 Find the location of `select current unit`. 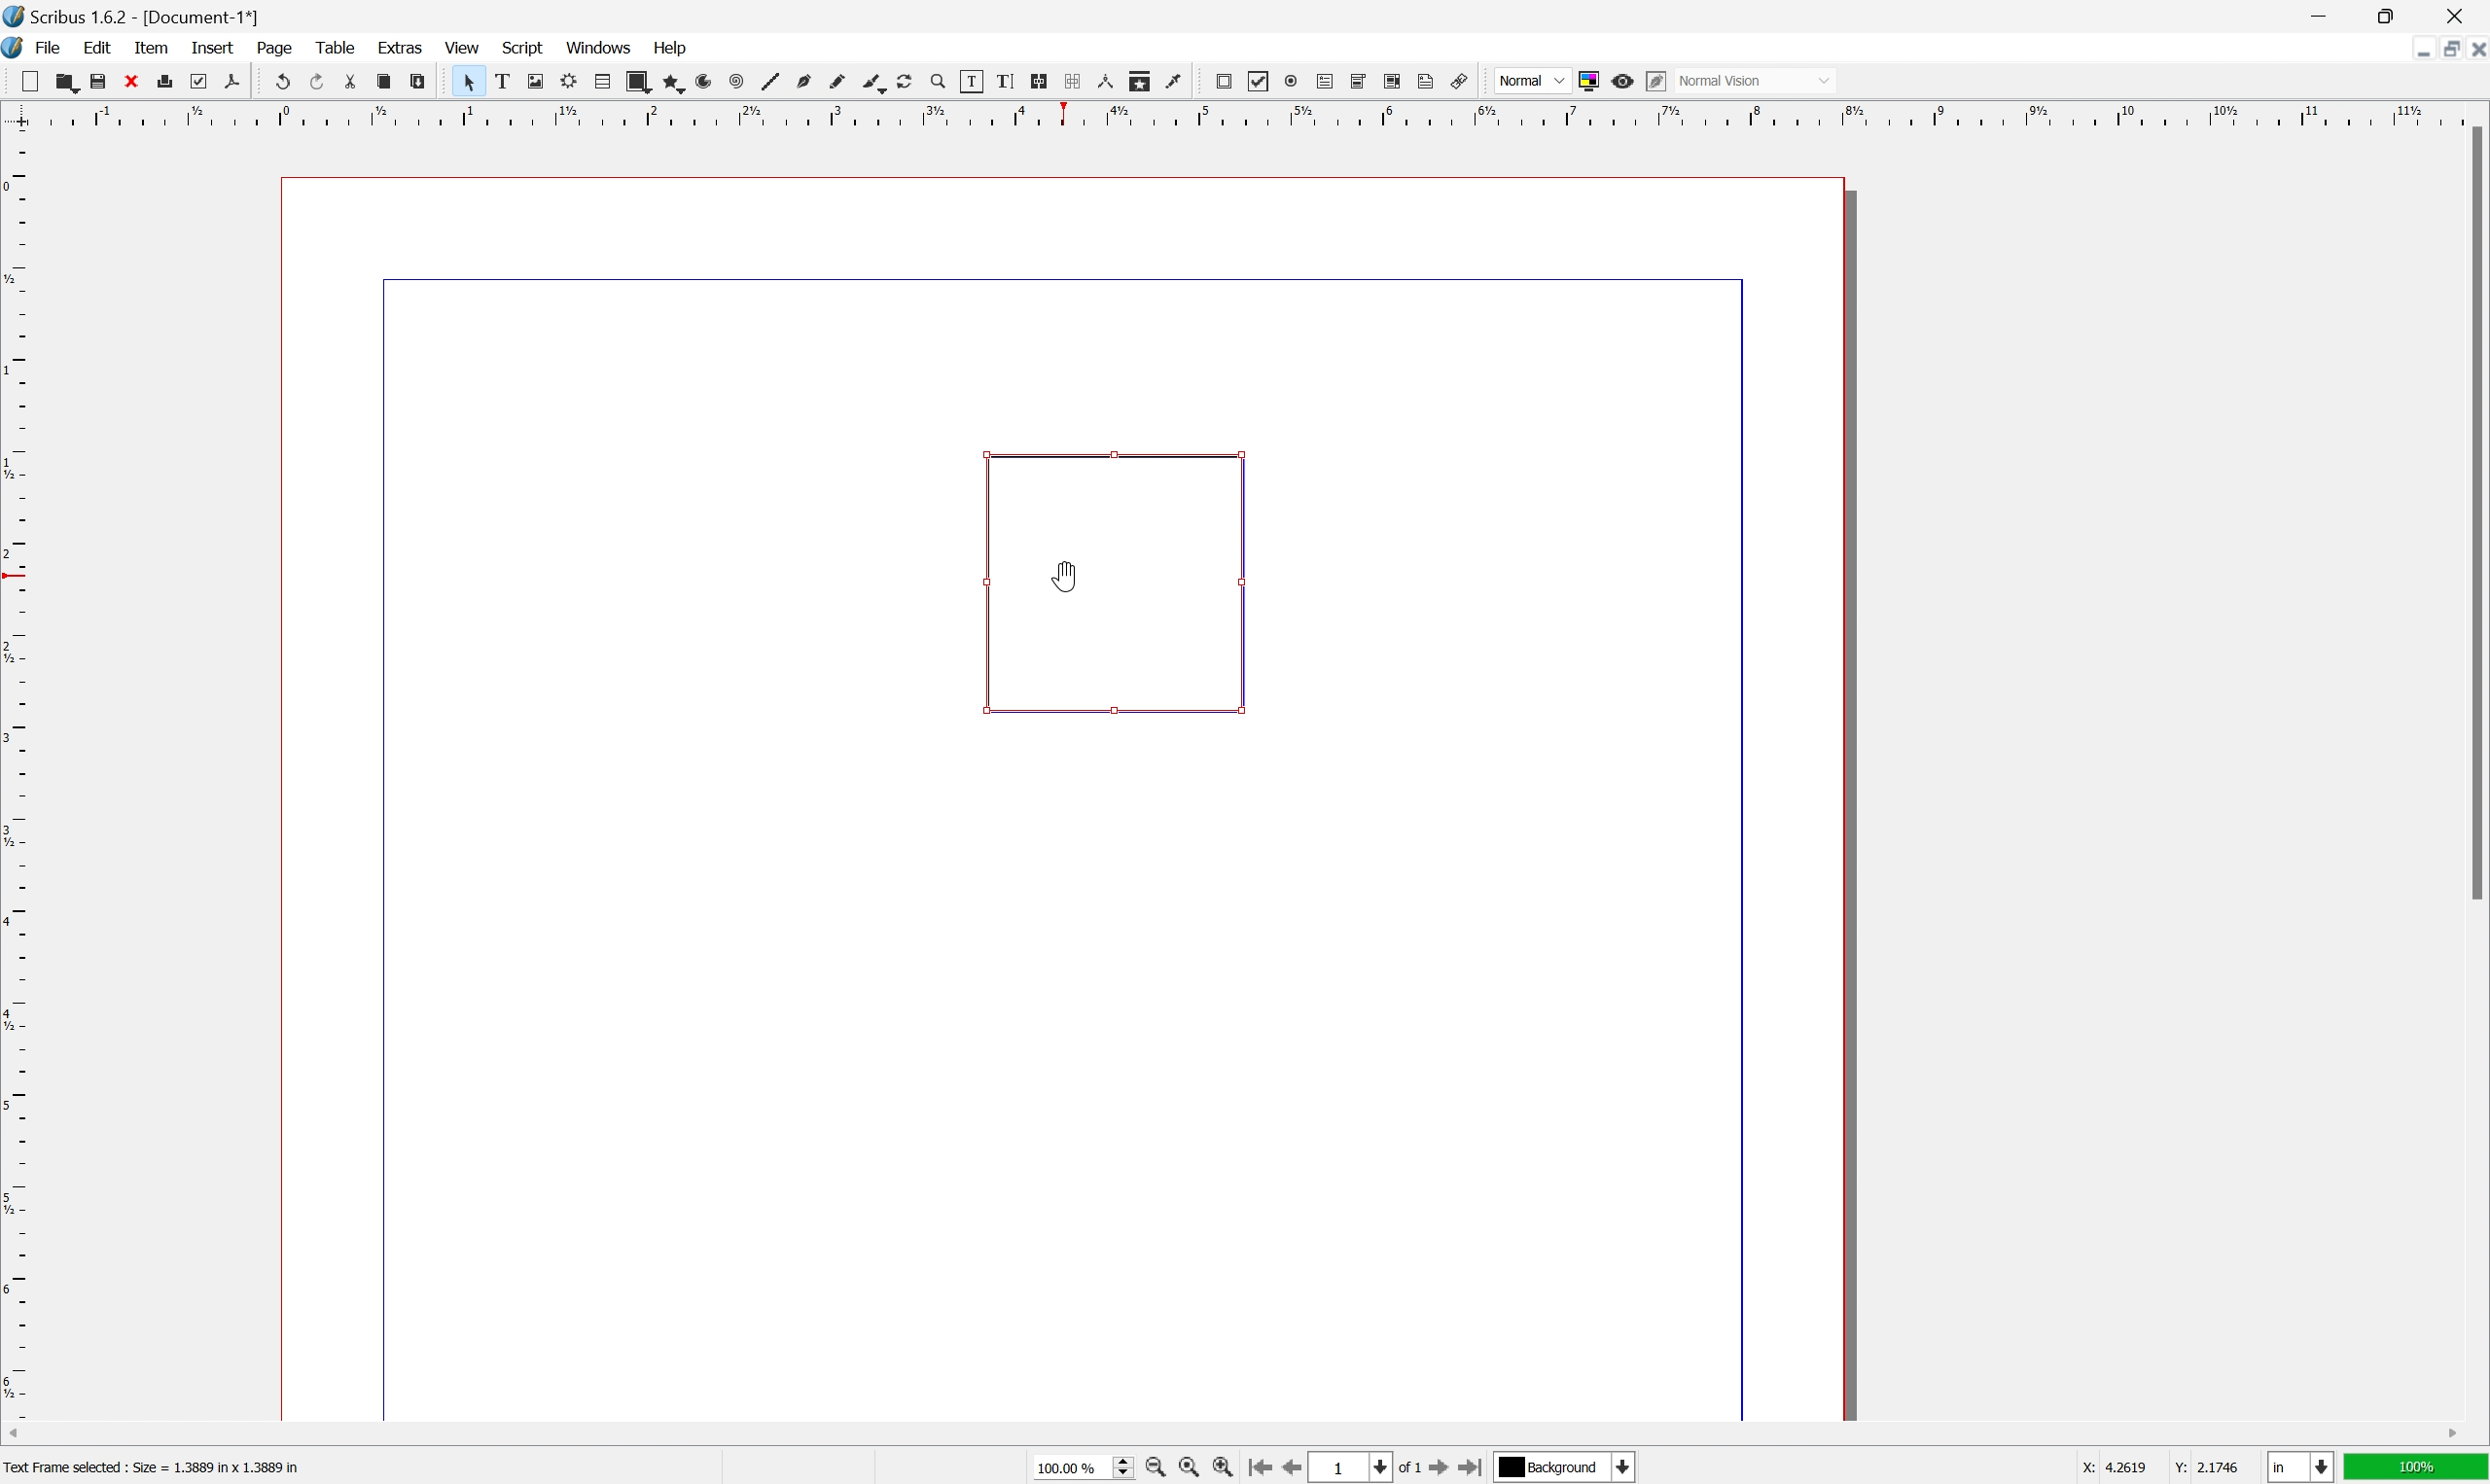

select current unit is located at coordinates (2300, 1467).